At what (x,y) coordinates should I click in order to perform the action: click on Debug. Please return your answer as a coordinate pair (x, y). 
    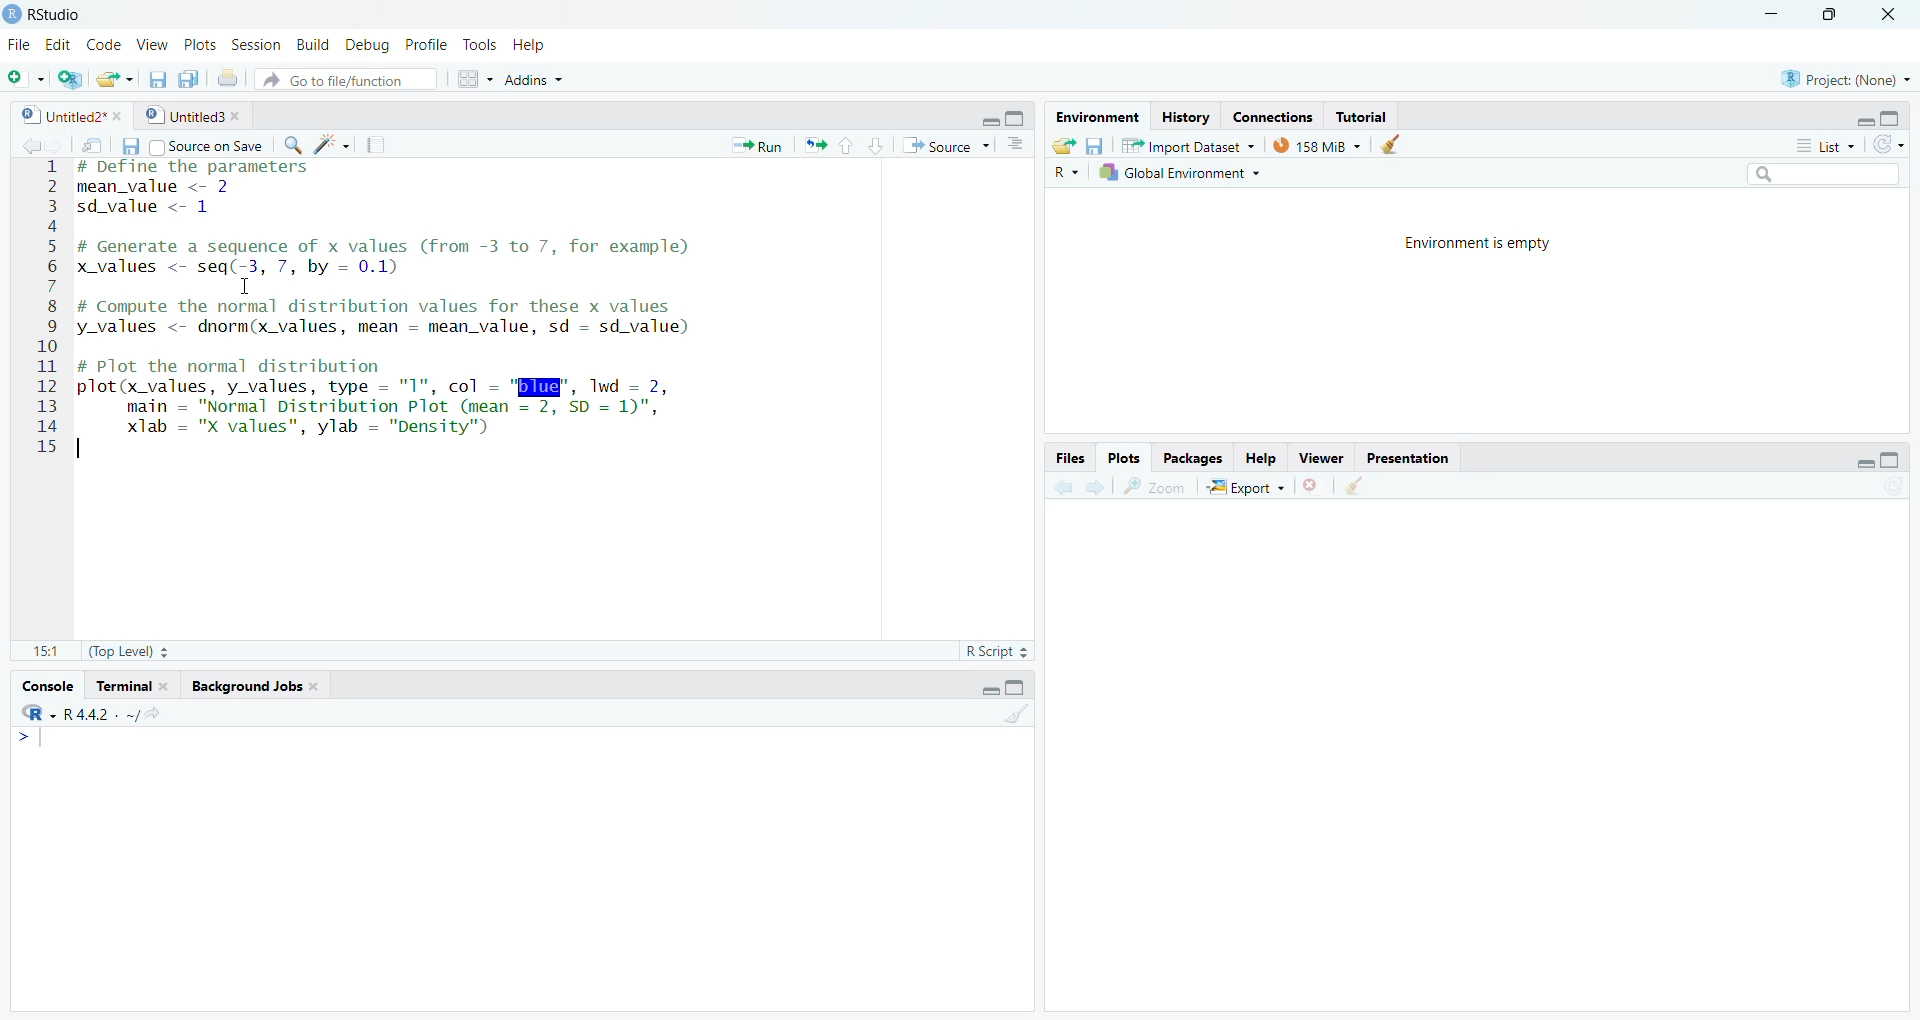
    Looking at the image, I should click on (363, 44).